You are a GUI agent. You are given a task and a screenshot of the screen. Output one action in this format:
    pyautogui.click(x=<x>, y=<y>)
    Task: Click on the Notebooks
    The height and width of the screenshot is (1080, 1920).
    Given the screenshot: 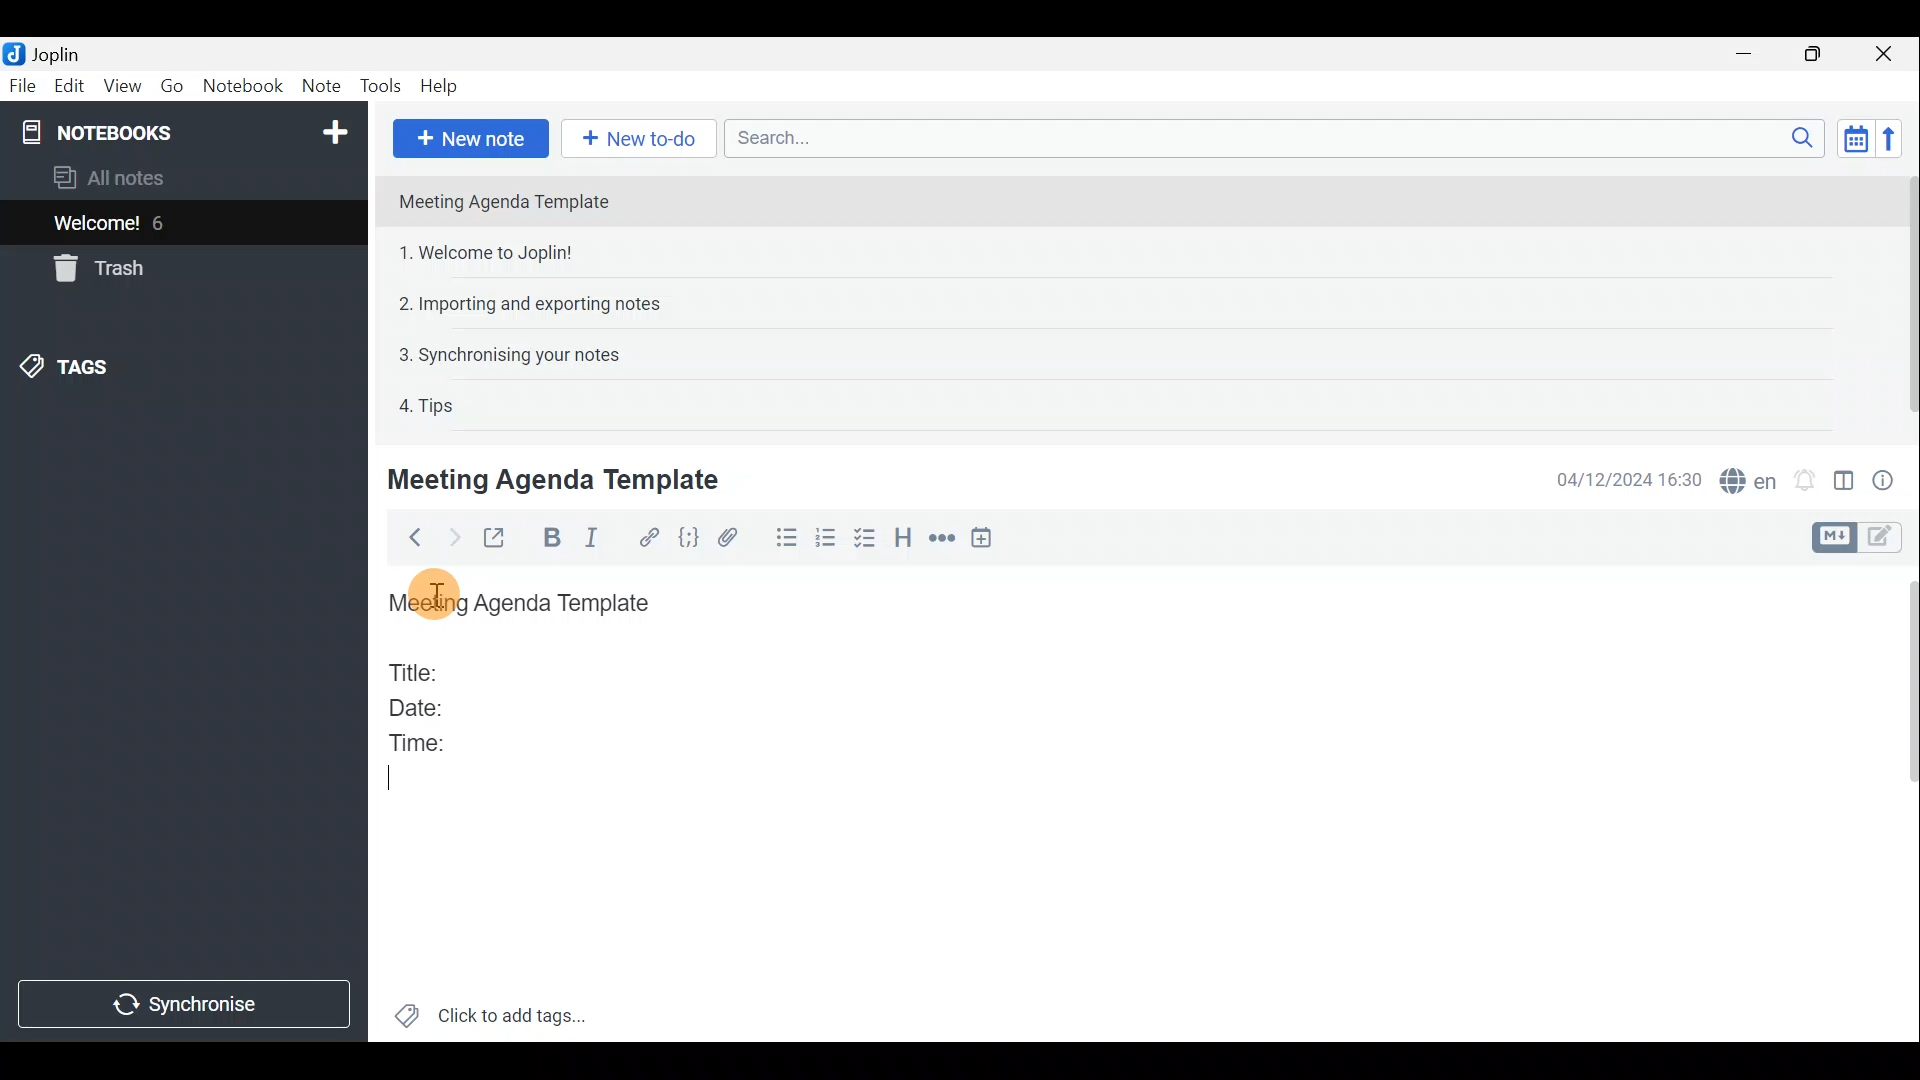 What is the action you would take?
    pyautogui.click(x=187, y=131)
    